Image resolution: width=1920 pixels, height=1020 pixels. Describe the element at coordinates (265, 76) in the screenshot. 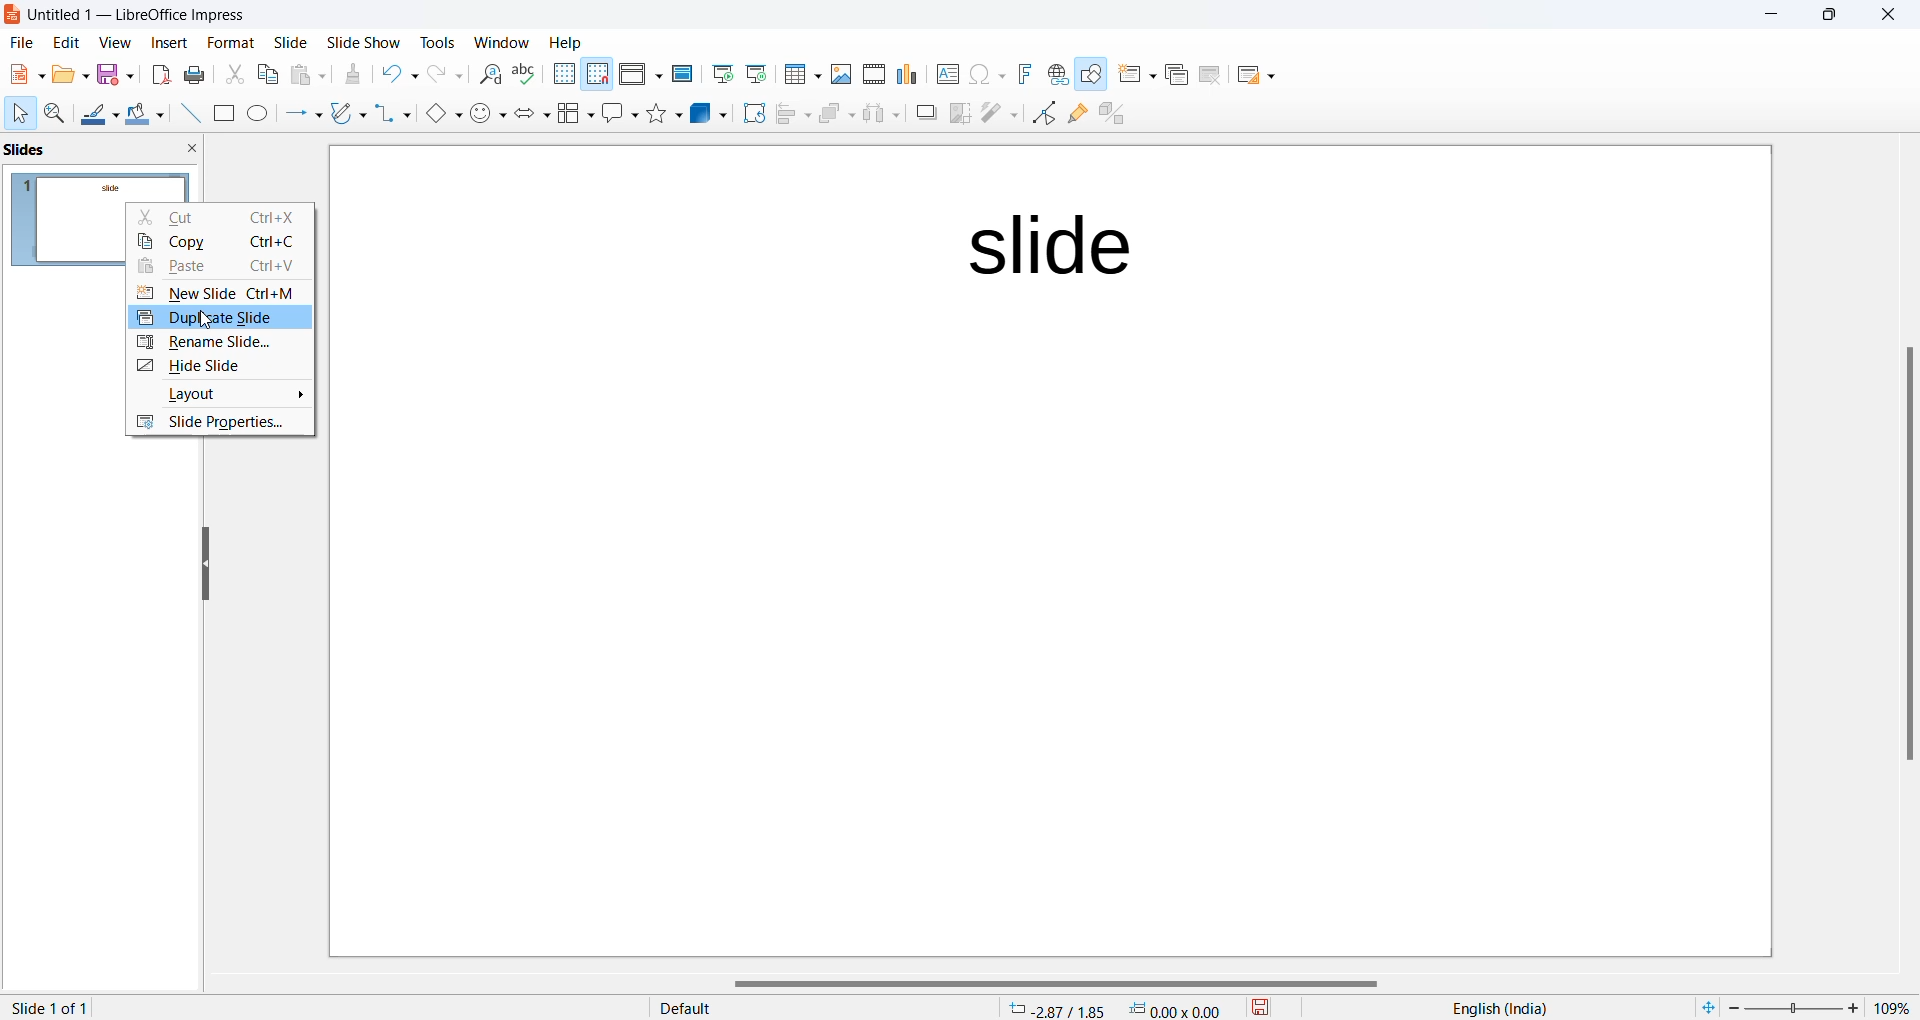

I see `Copy` at that location.